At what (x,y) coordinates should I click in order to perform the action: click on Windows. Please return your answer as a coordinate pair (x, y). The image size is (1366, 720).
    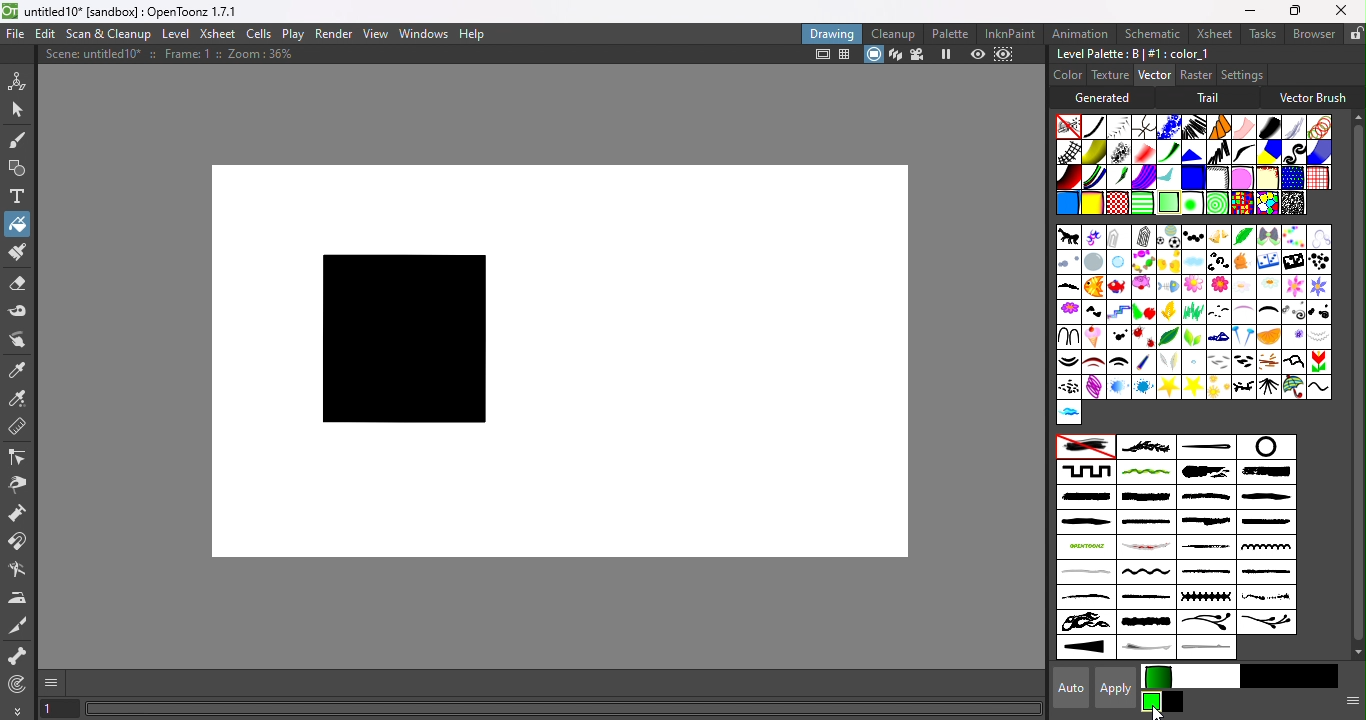
    Looking at the image, I should click on (424, 32).